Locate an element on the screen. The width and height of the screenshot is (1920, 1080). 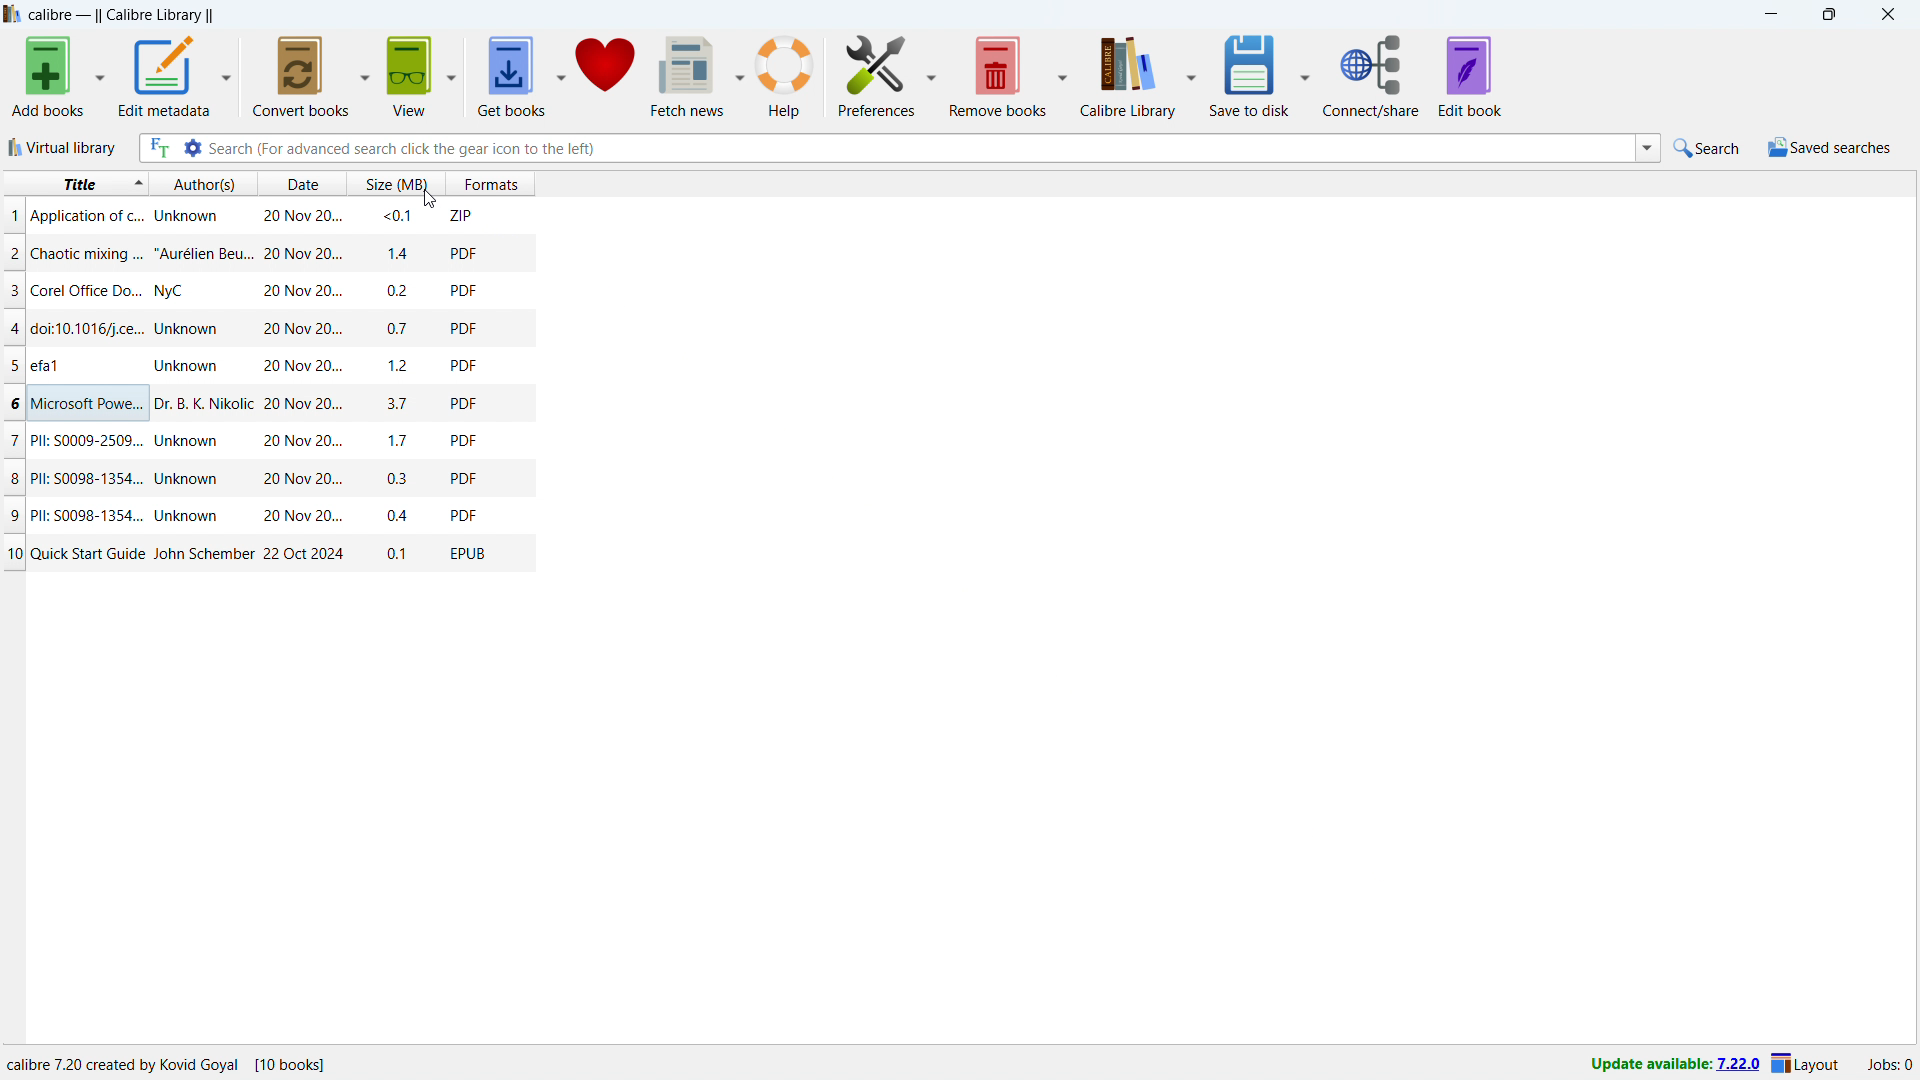
2 is located at coordinates (12, 252).